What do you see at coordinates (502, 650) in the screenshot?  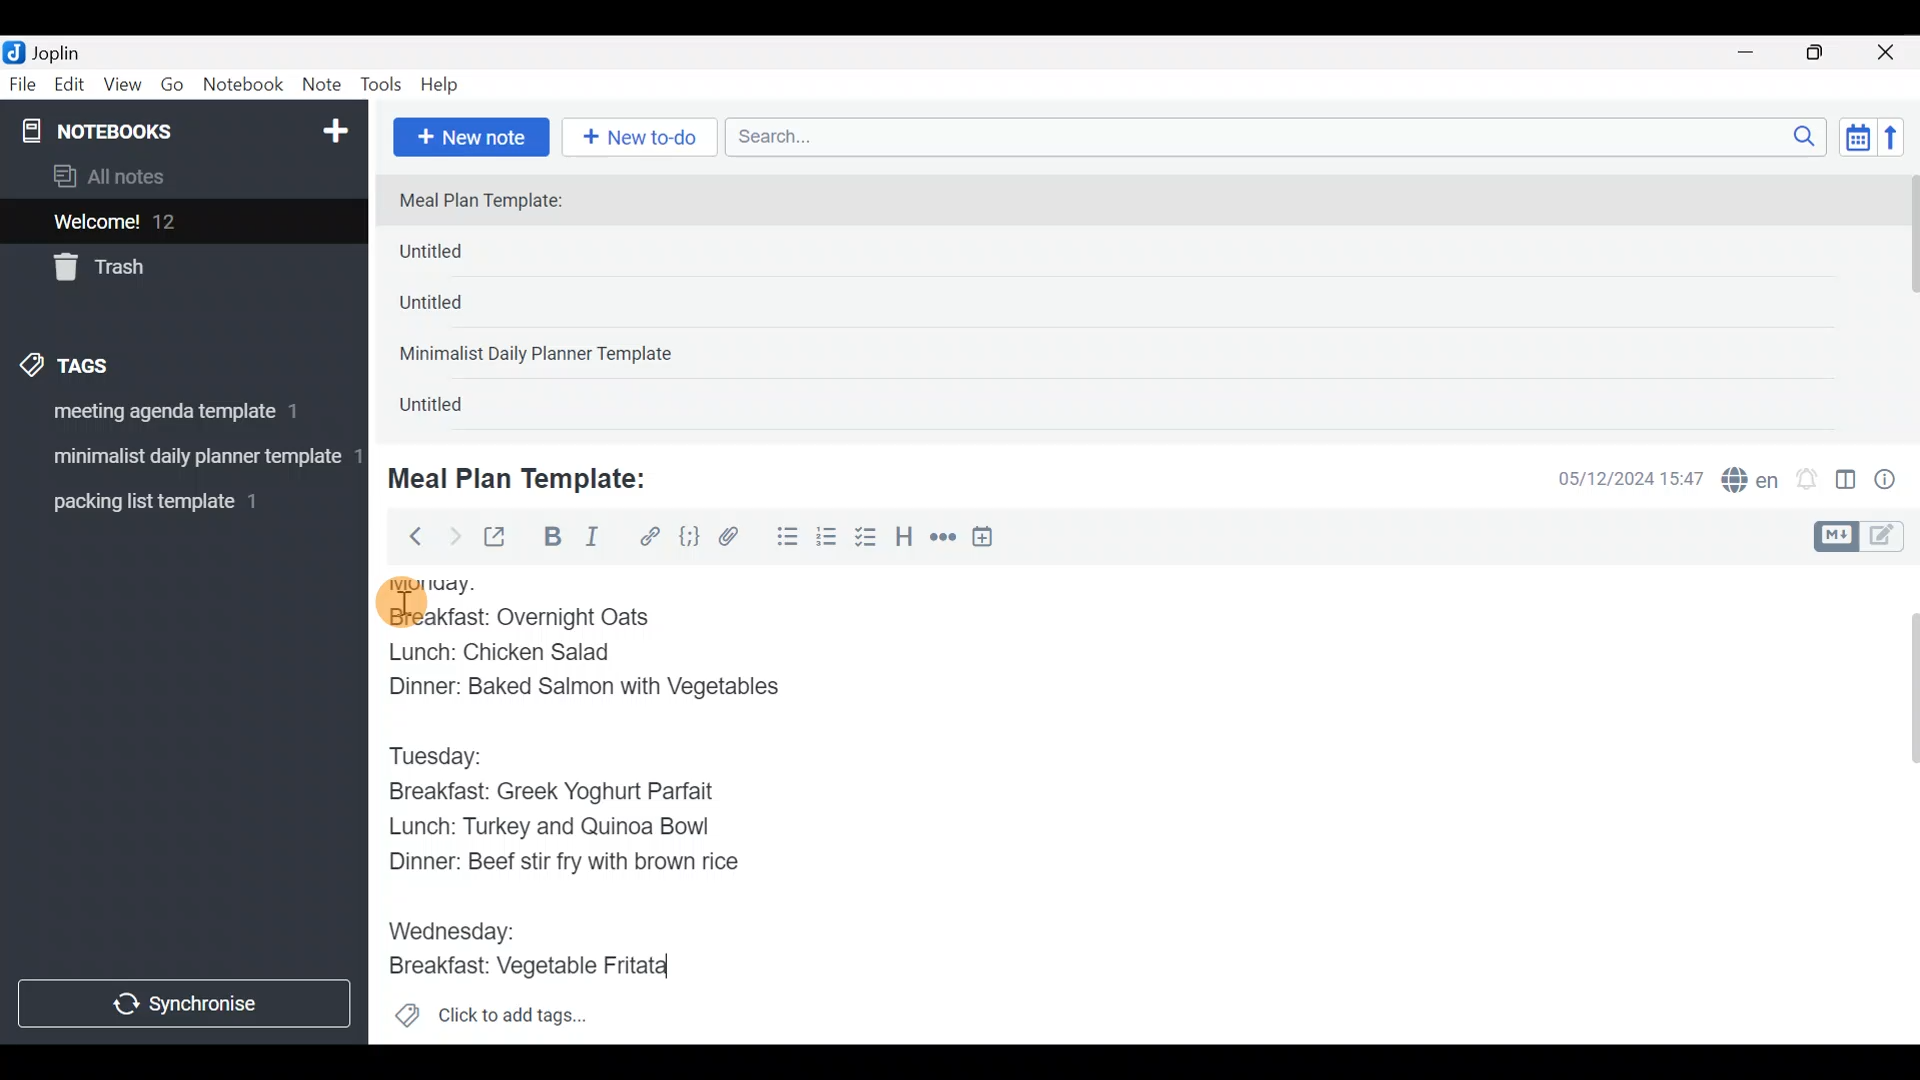 I see `Lunch: Chicken Salad` at bounding box center [502, 650].